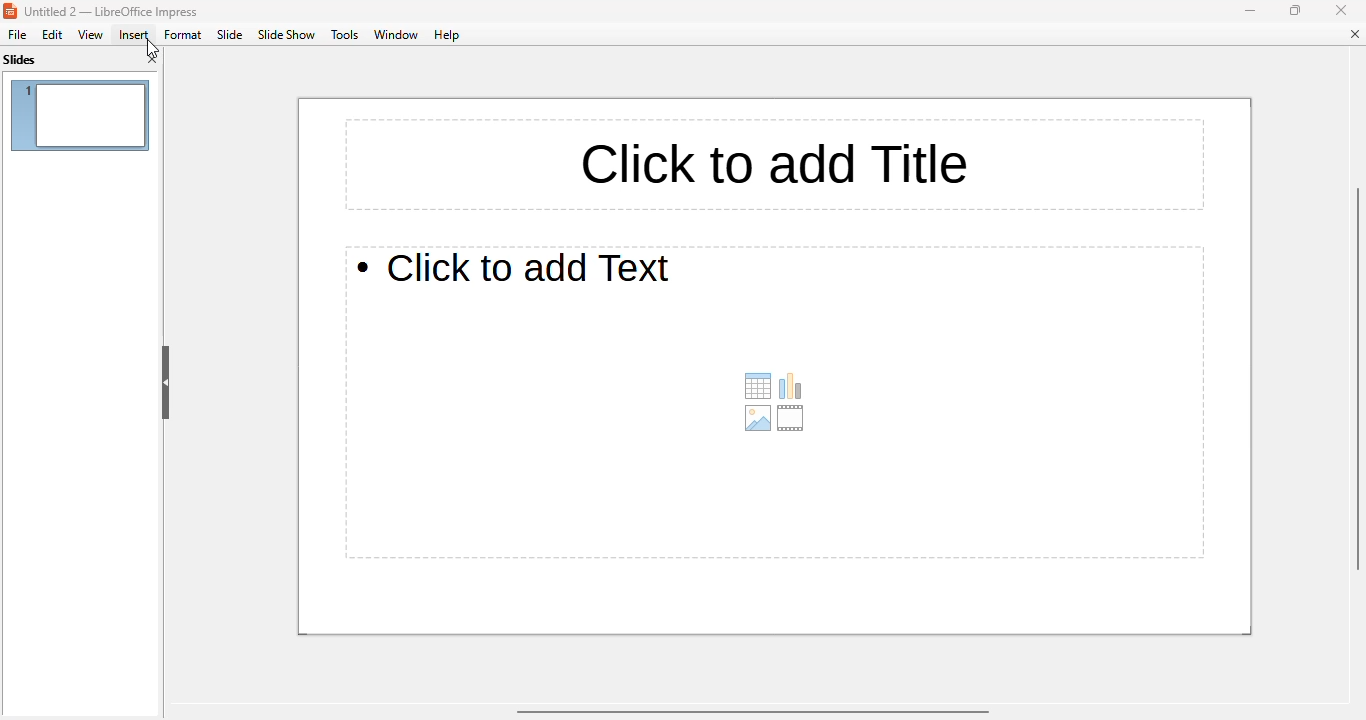  What do you see at coordinates (80, 115) in the screenshot?
I see `slide 1` at bounding box center [80, 115].